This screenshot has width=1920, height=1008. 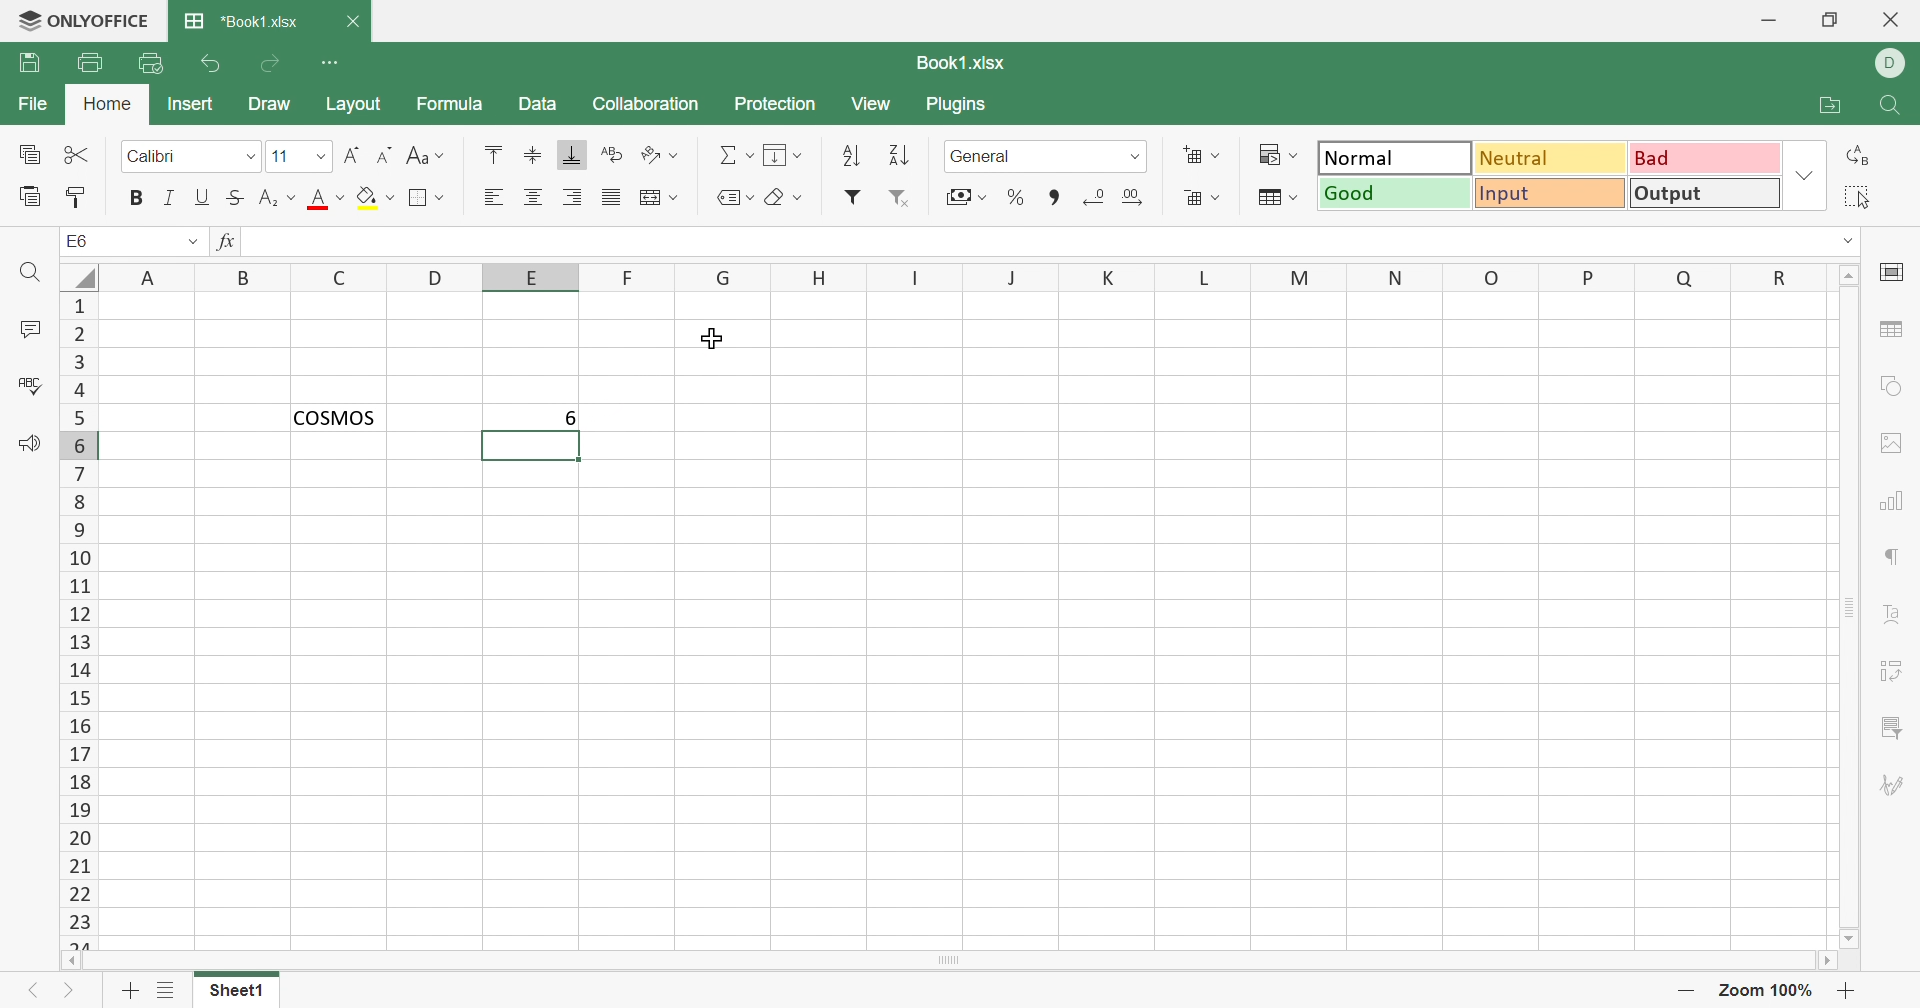 I want to click on Open file location, so click(x=1831, y=106).